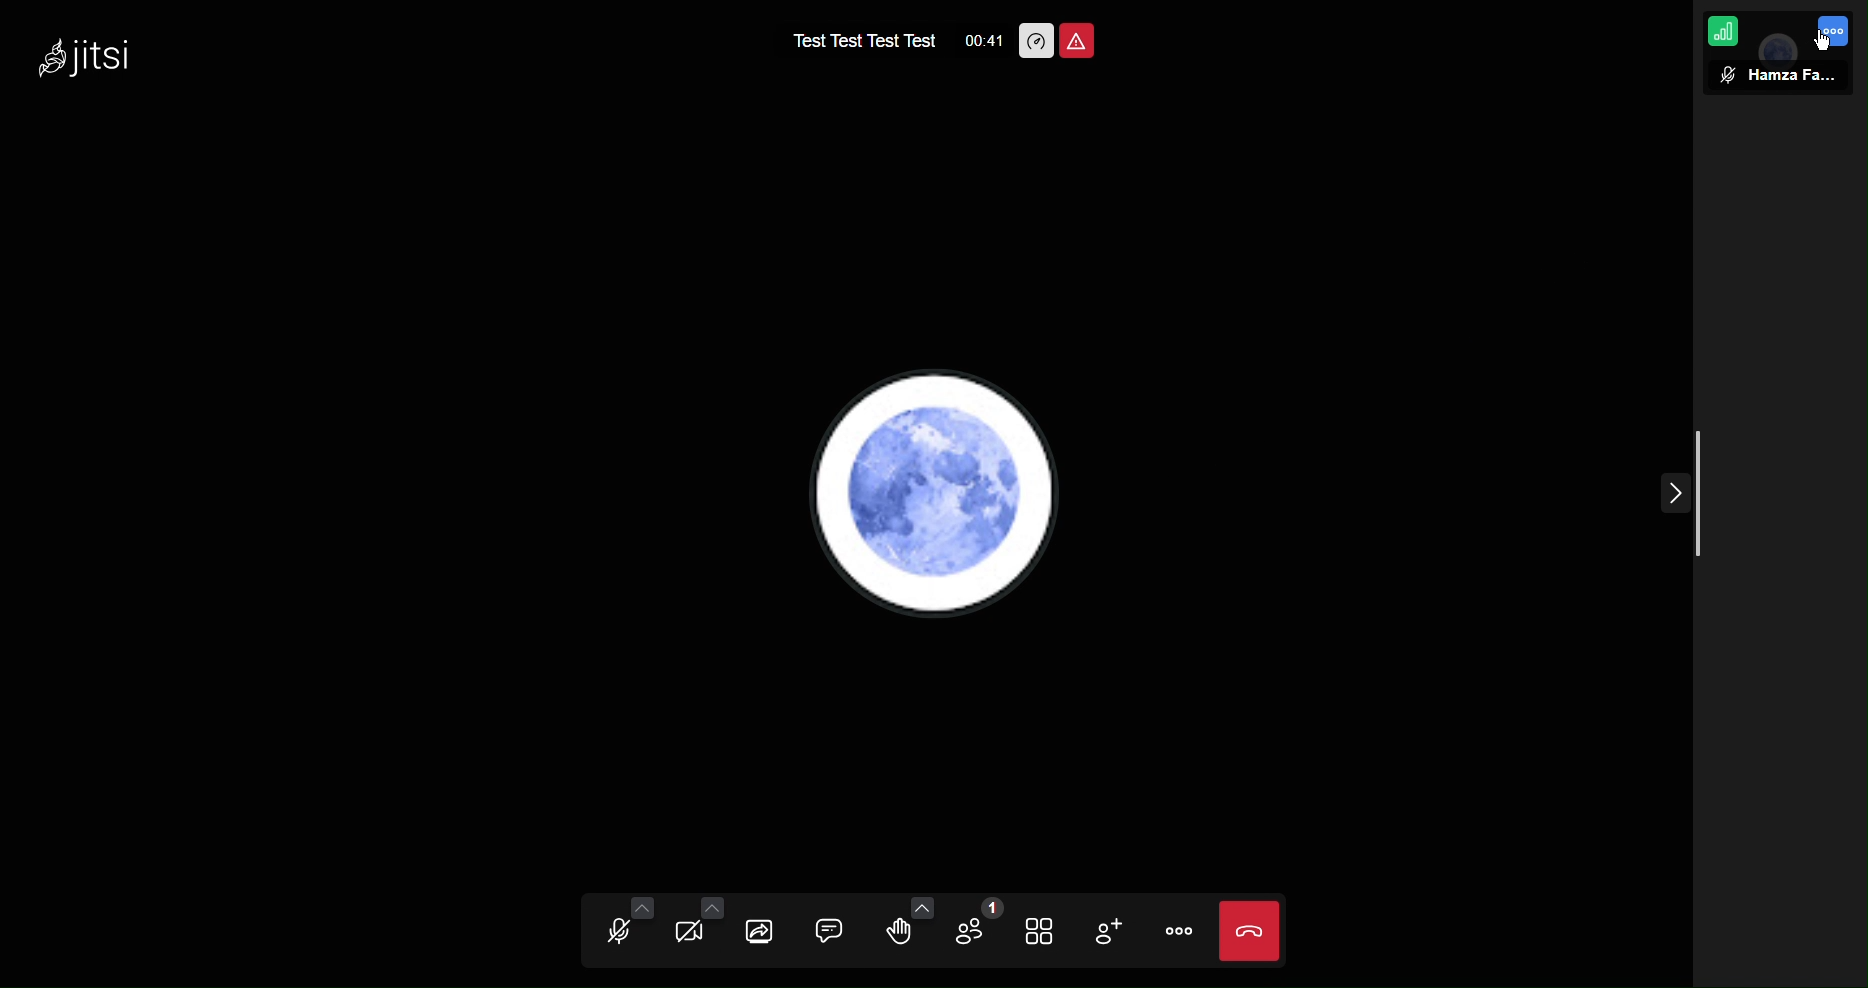 The height and width of the screenshot is (988, 1868). I want to click on Raise hand, so click(899, 930).